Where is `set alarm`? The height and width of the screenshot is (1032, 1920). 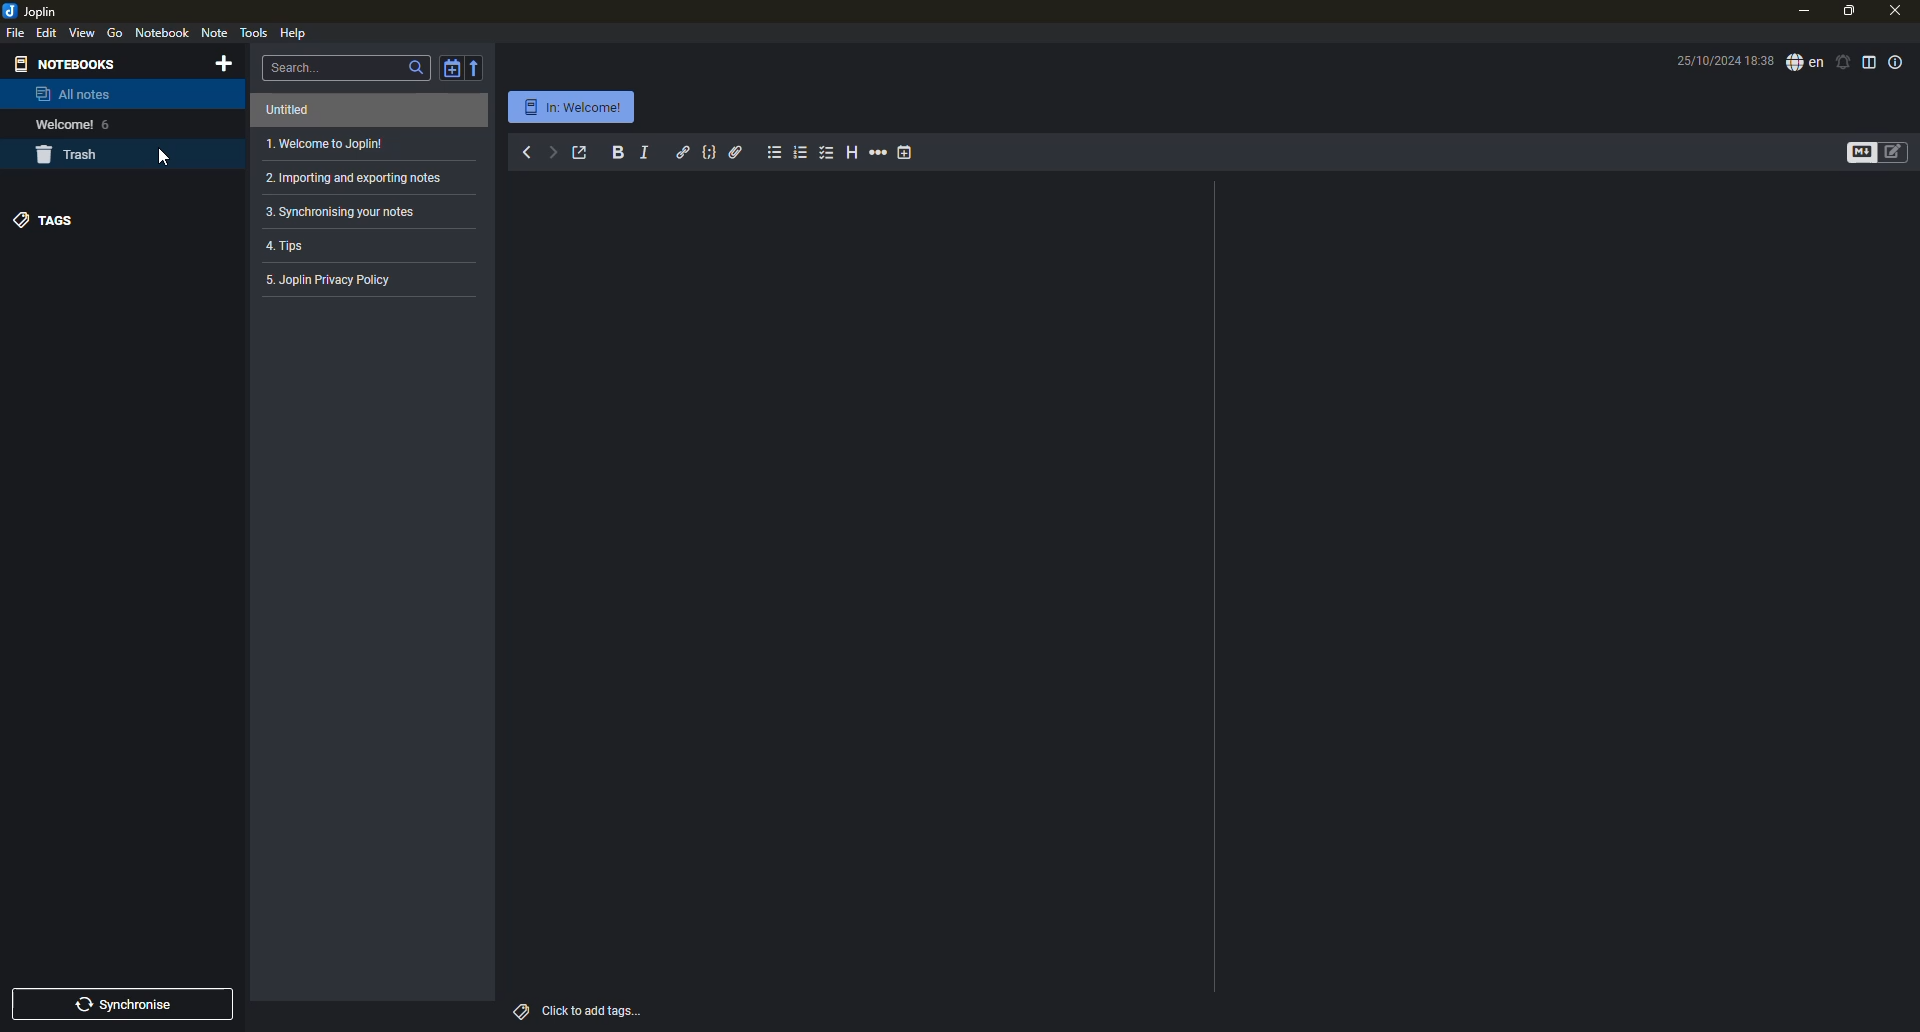 set alarm is located at coordinates (1842, 60).